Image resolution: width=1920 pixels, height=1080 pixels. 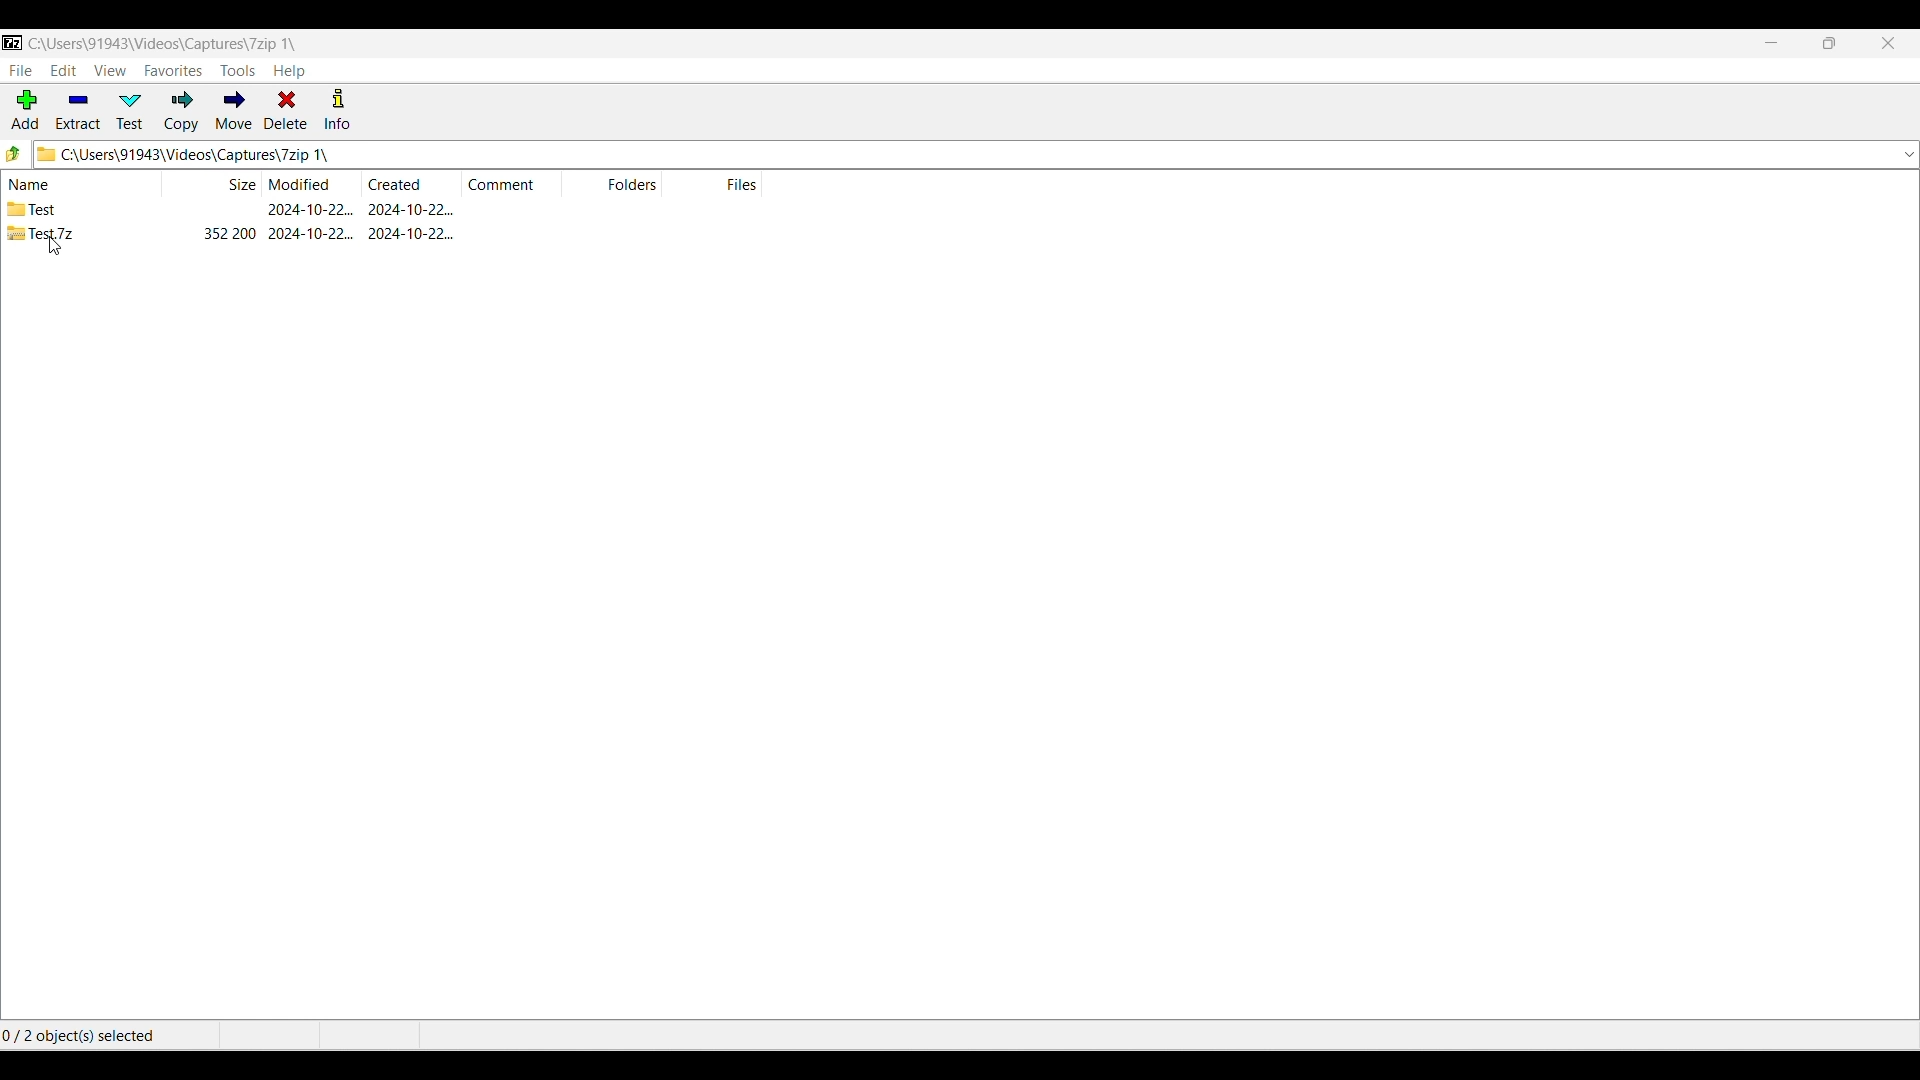 What do you see at coordinates (1771, 42) in the screenshot?
I see `Minimize` at bounding box center [1771, 42].